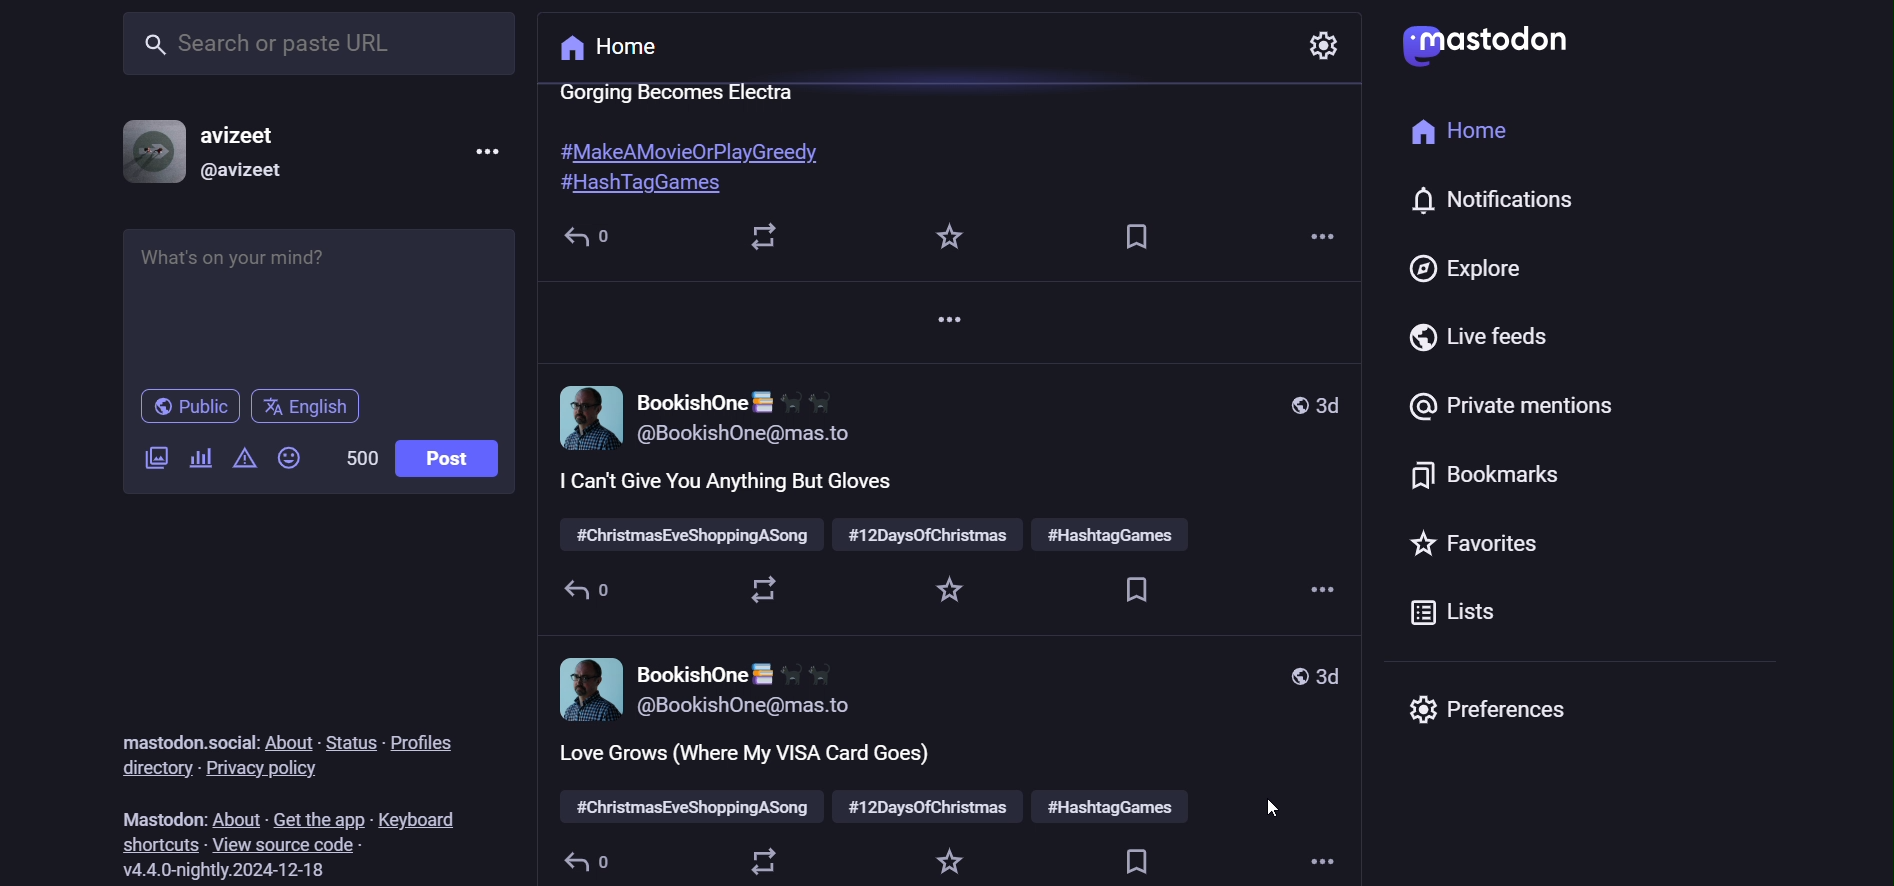 This screenshot has width=1894, height=886. What do you see at coordinates (418, 818) in the screenshot?
I see `keyboard` at bounding box center [418, 818].